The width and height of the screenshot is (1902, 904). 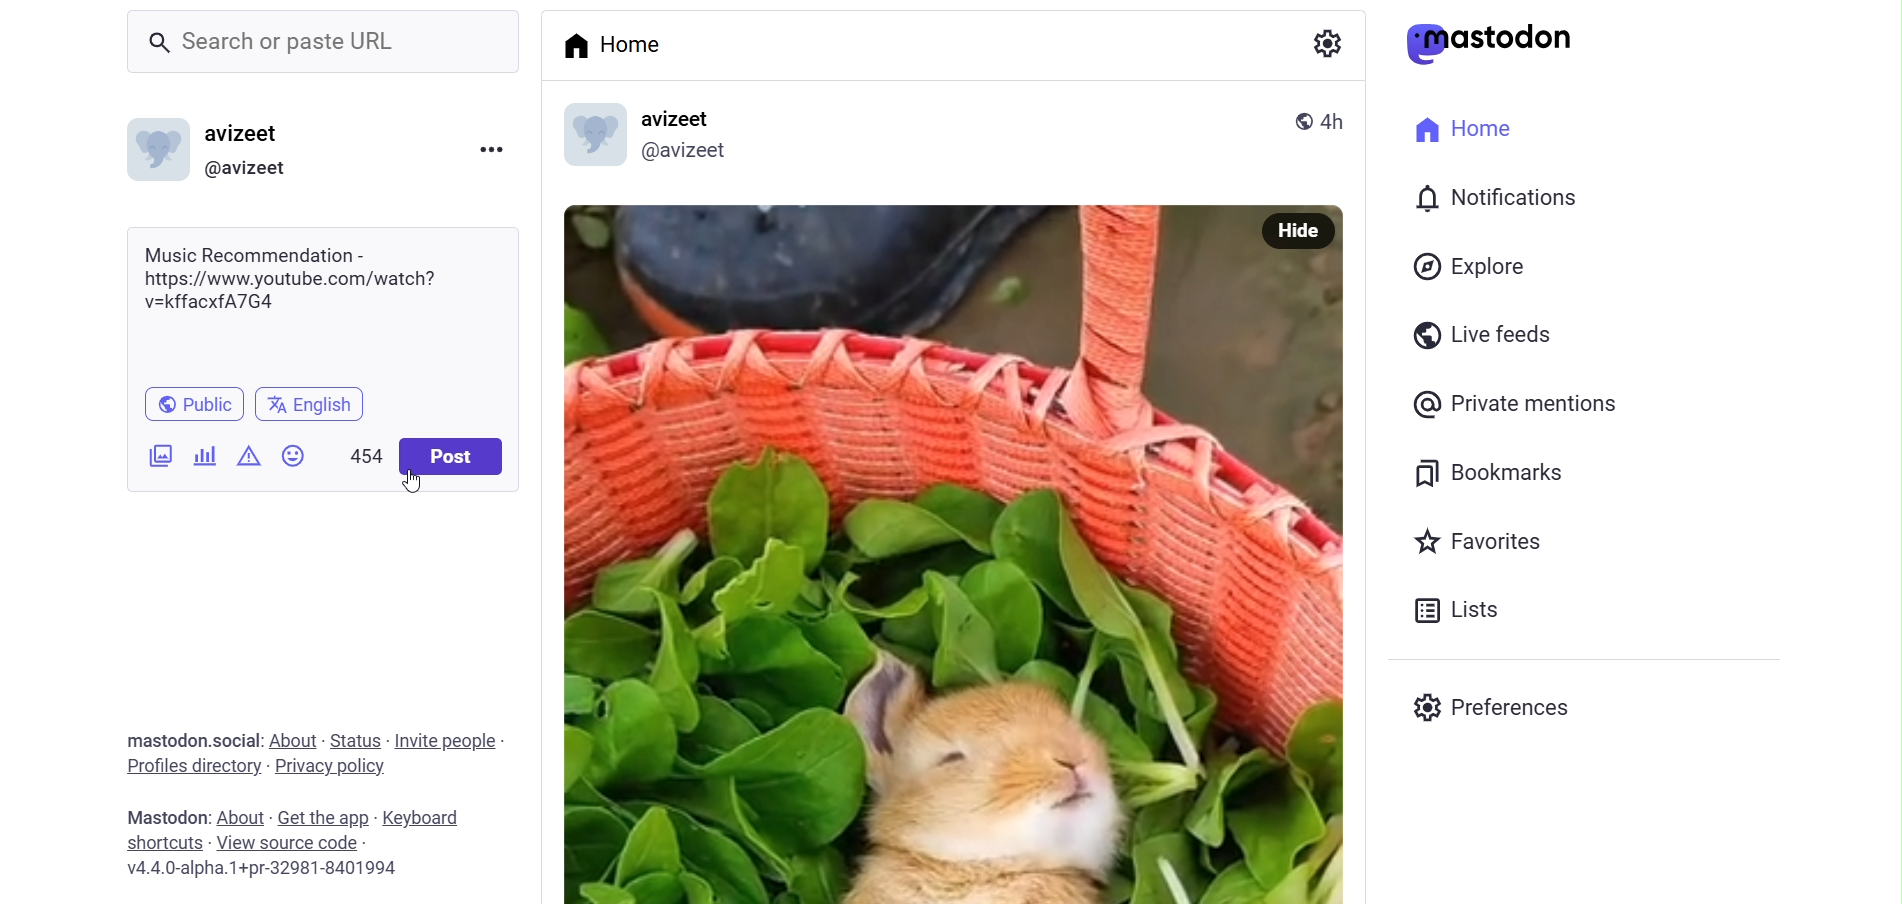 I want to click on status, so click(x=356, y=740).